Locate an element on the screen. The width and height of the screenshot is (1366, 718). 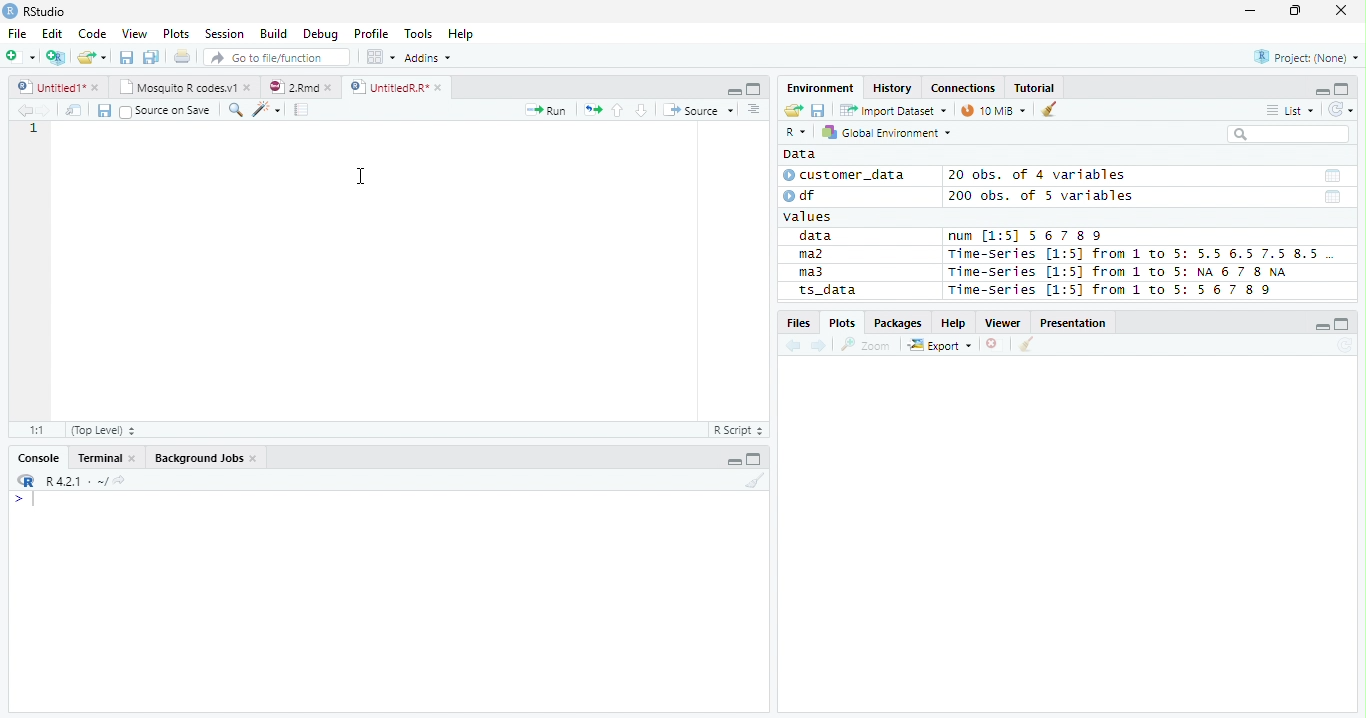
ma2 is located at coordinates (816, 256).